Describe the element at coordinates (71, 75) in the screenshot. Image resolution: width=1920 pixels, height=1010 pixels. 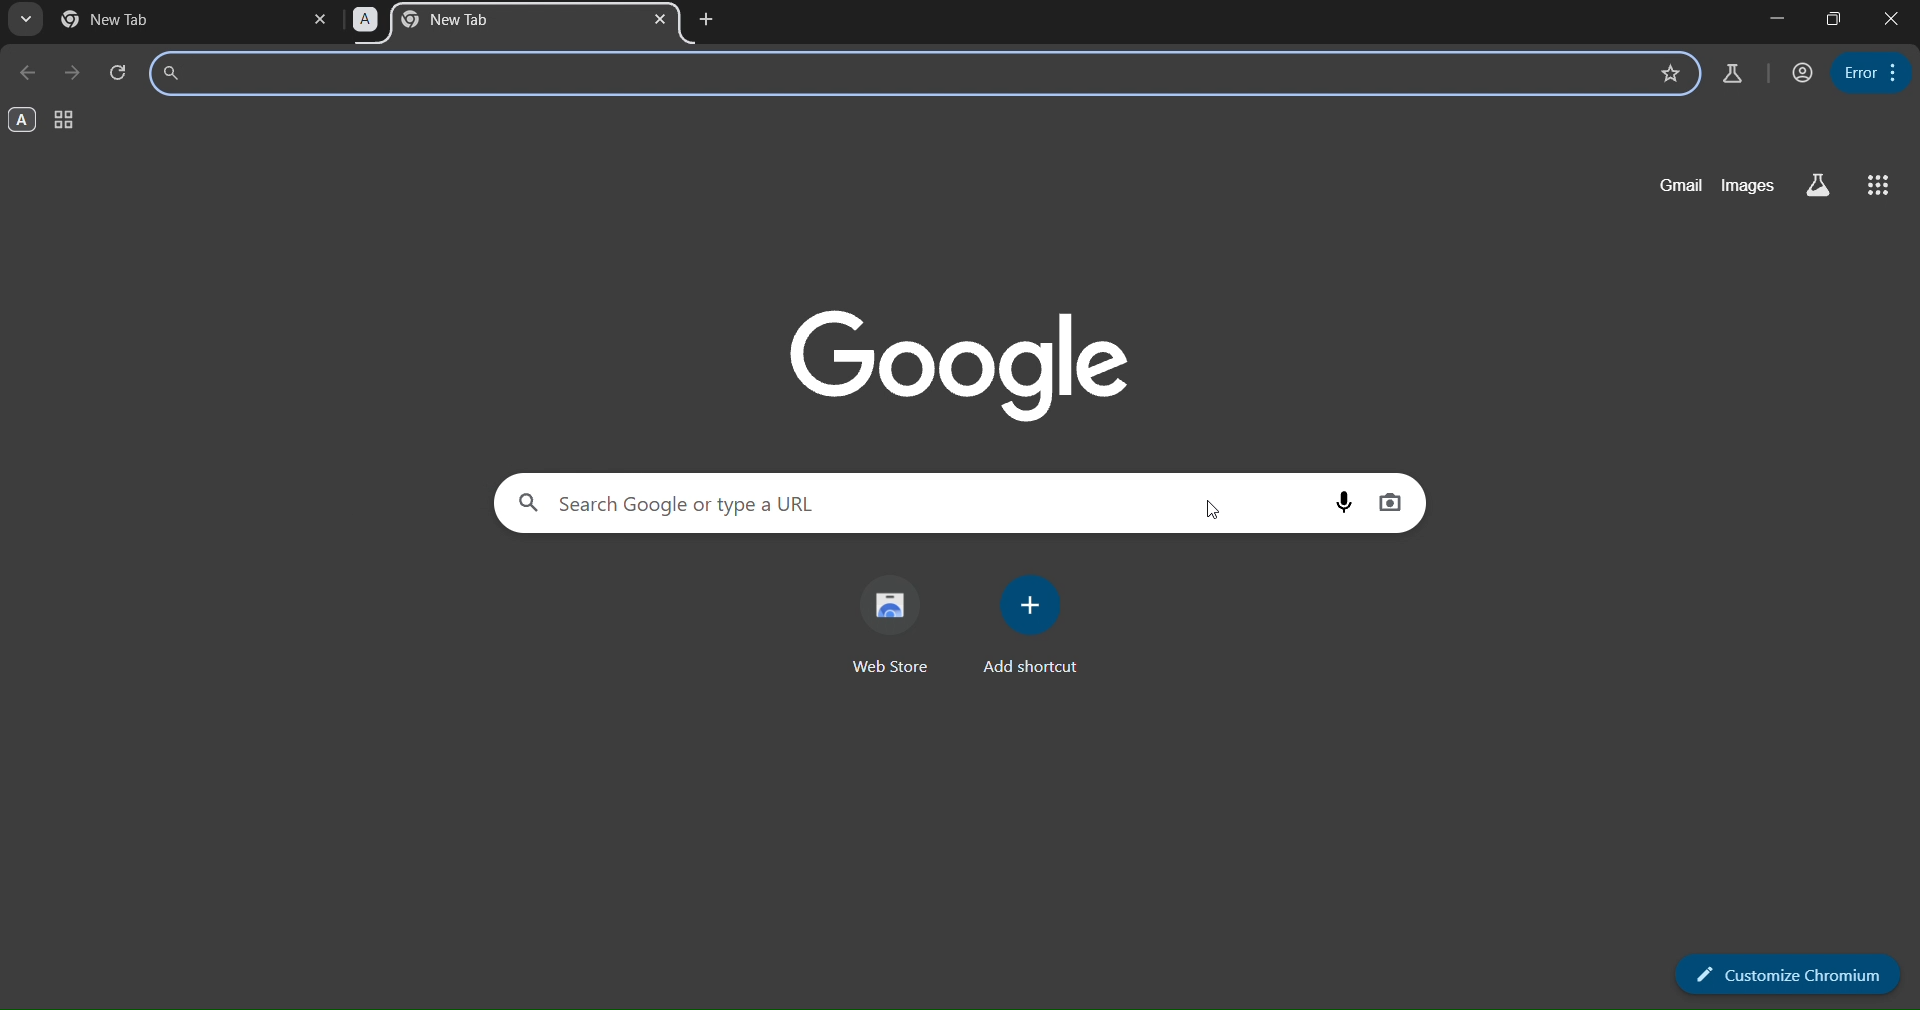
I see `go forward one page` at that location.